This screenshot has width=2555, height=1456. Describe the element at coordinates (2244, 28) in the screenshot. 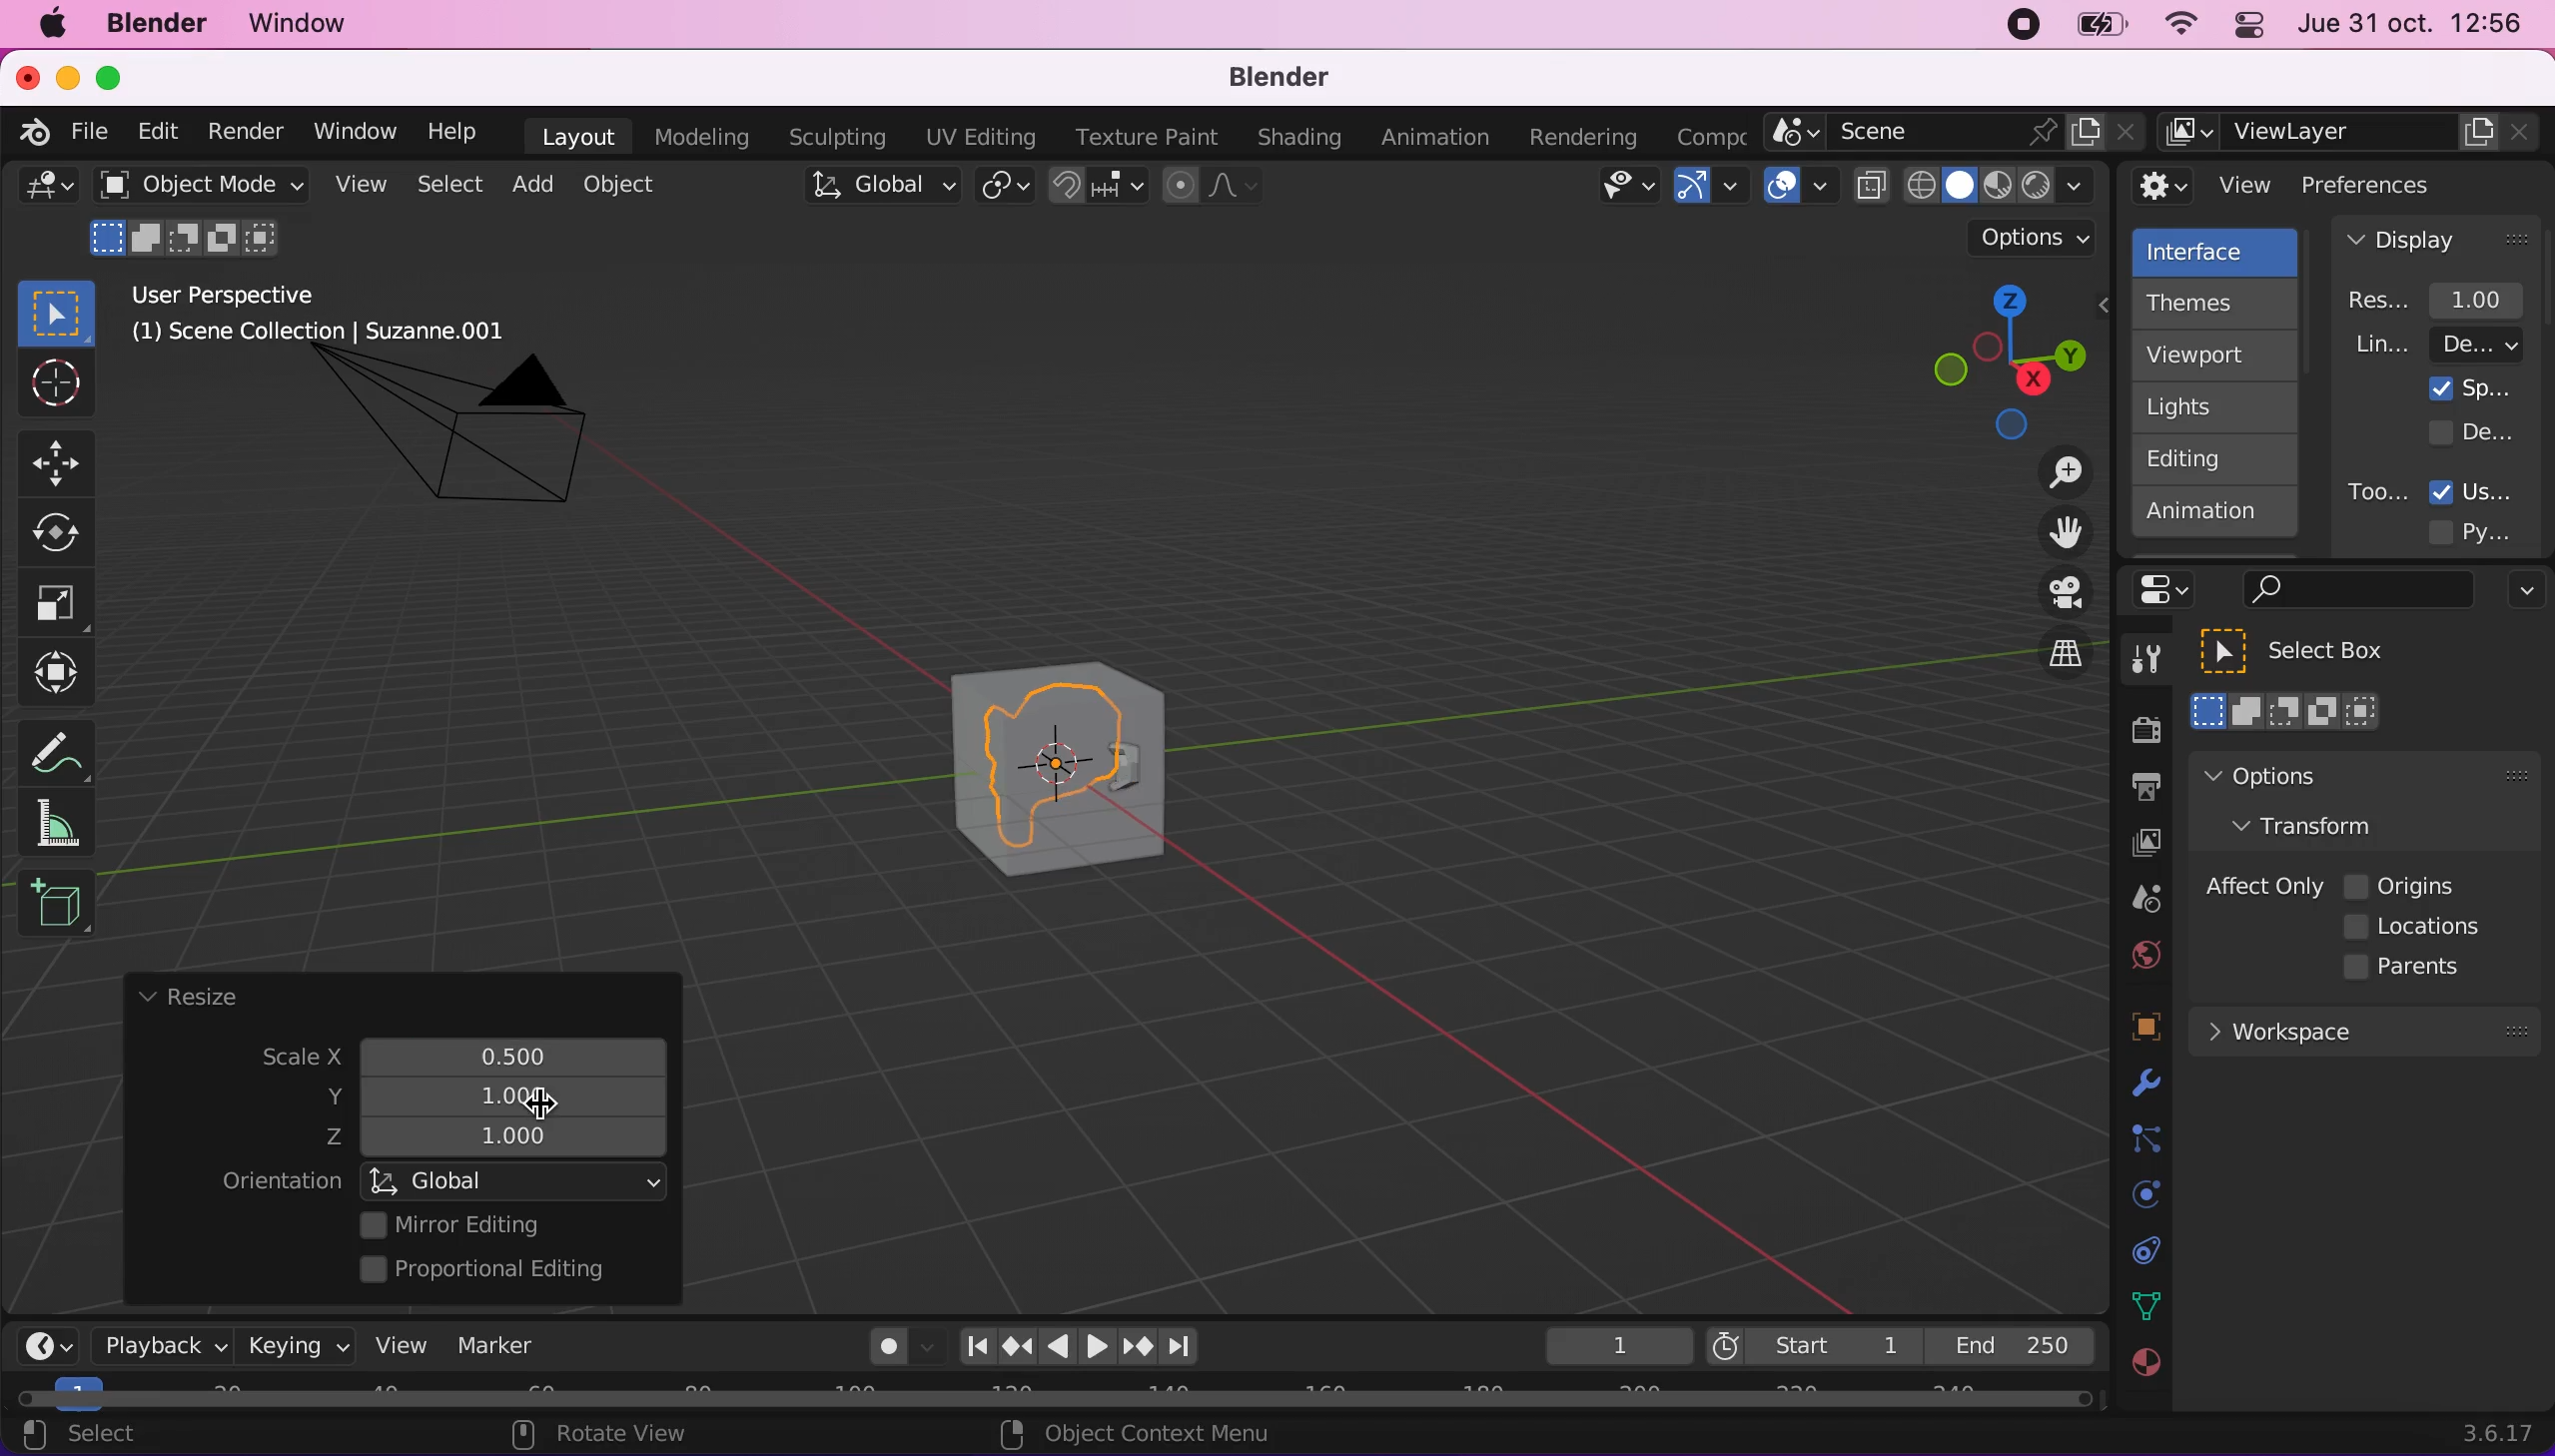

I see `panel control` at that location.